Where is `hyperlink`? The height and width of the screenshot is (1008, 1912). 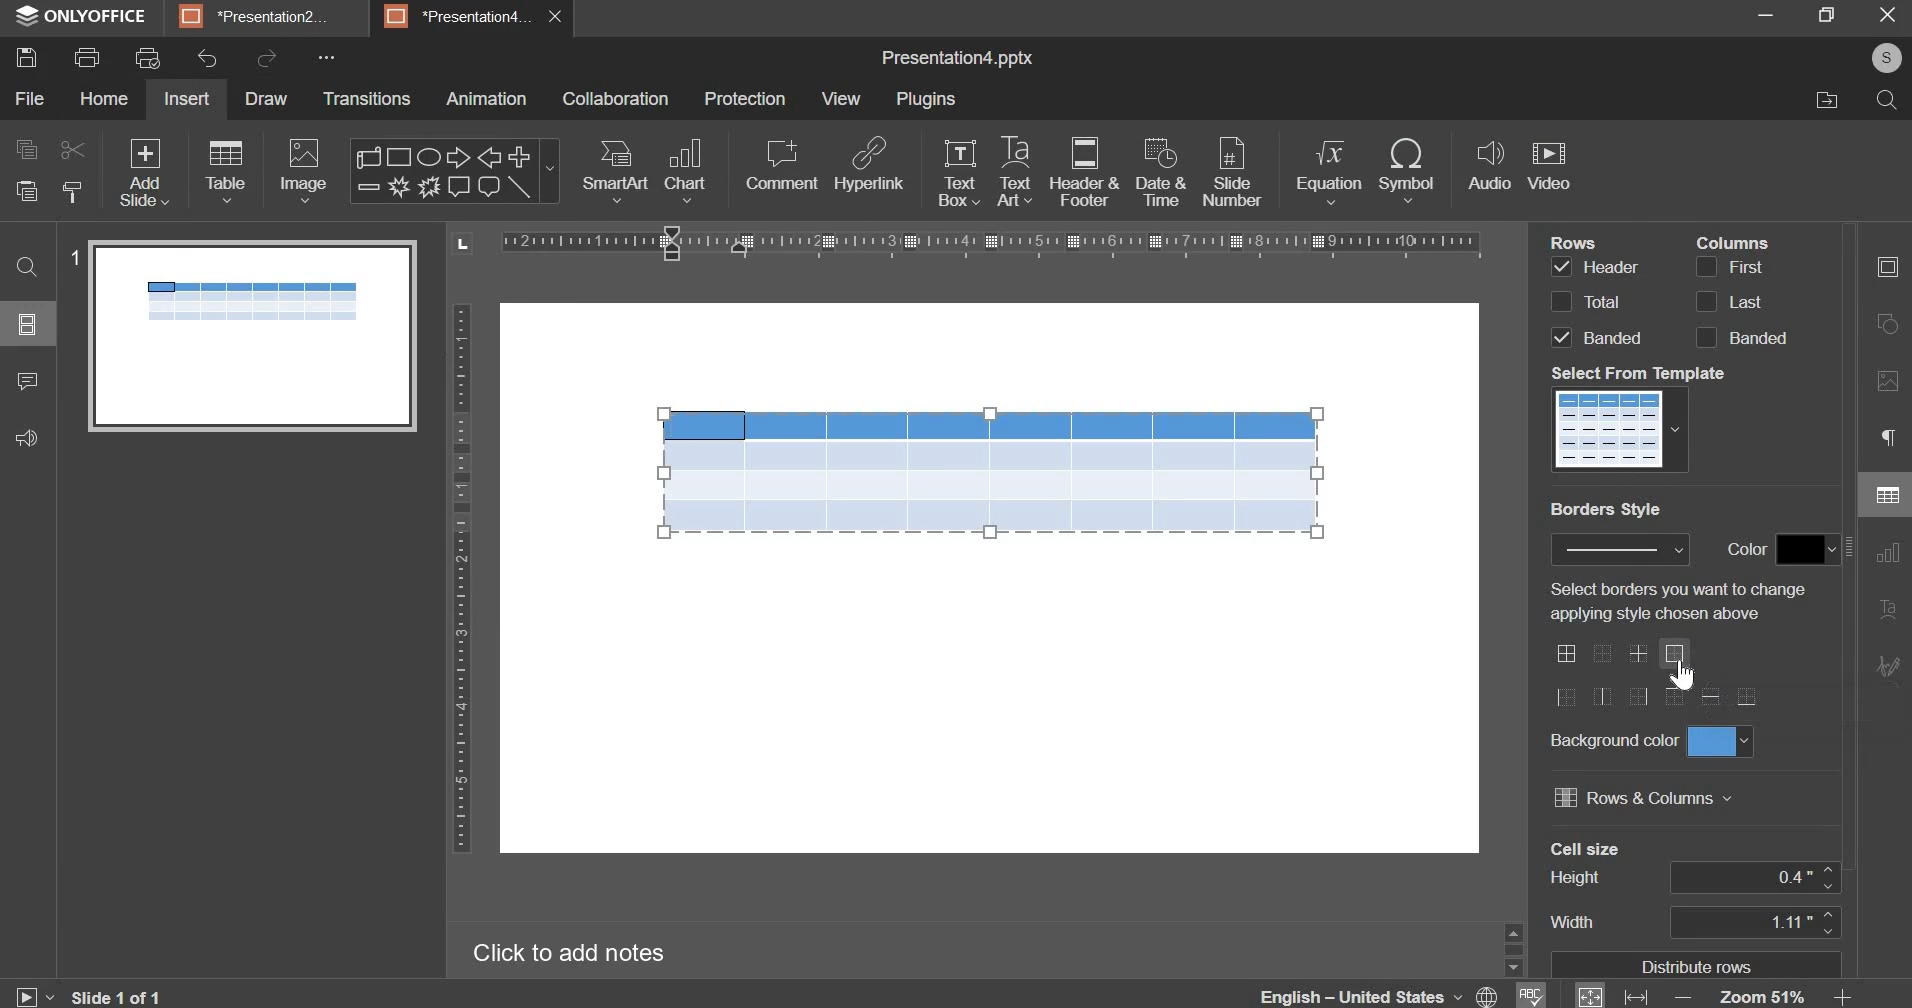 hyperlink is located at coordinates (869, 165).